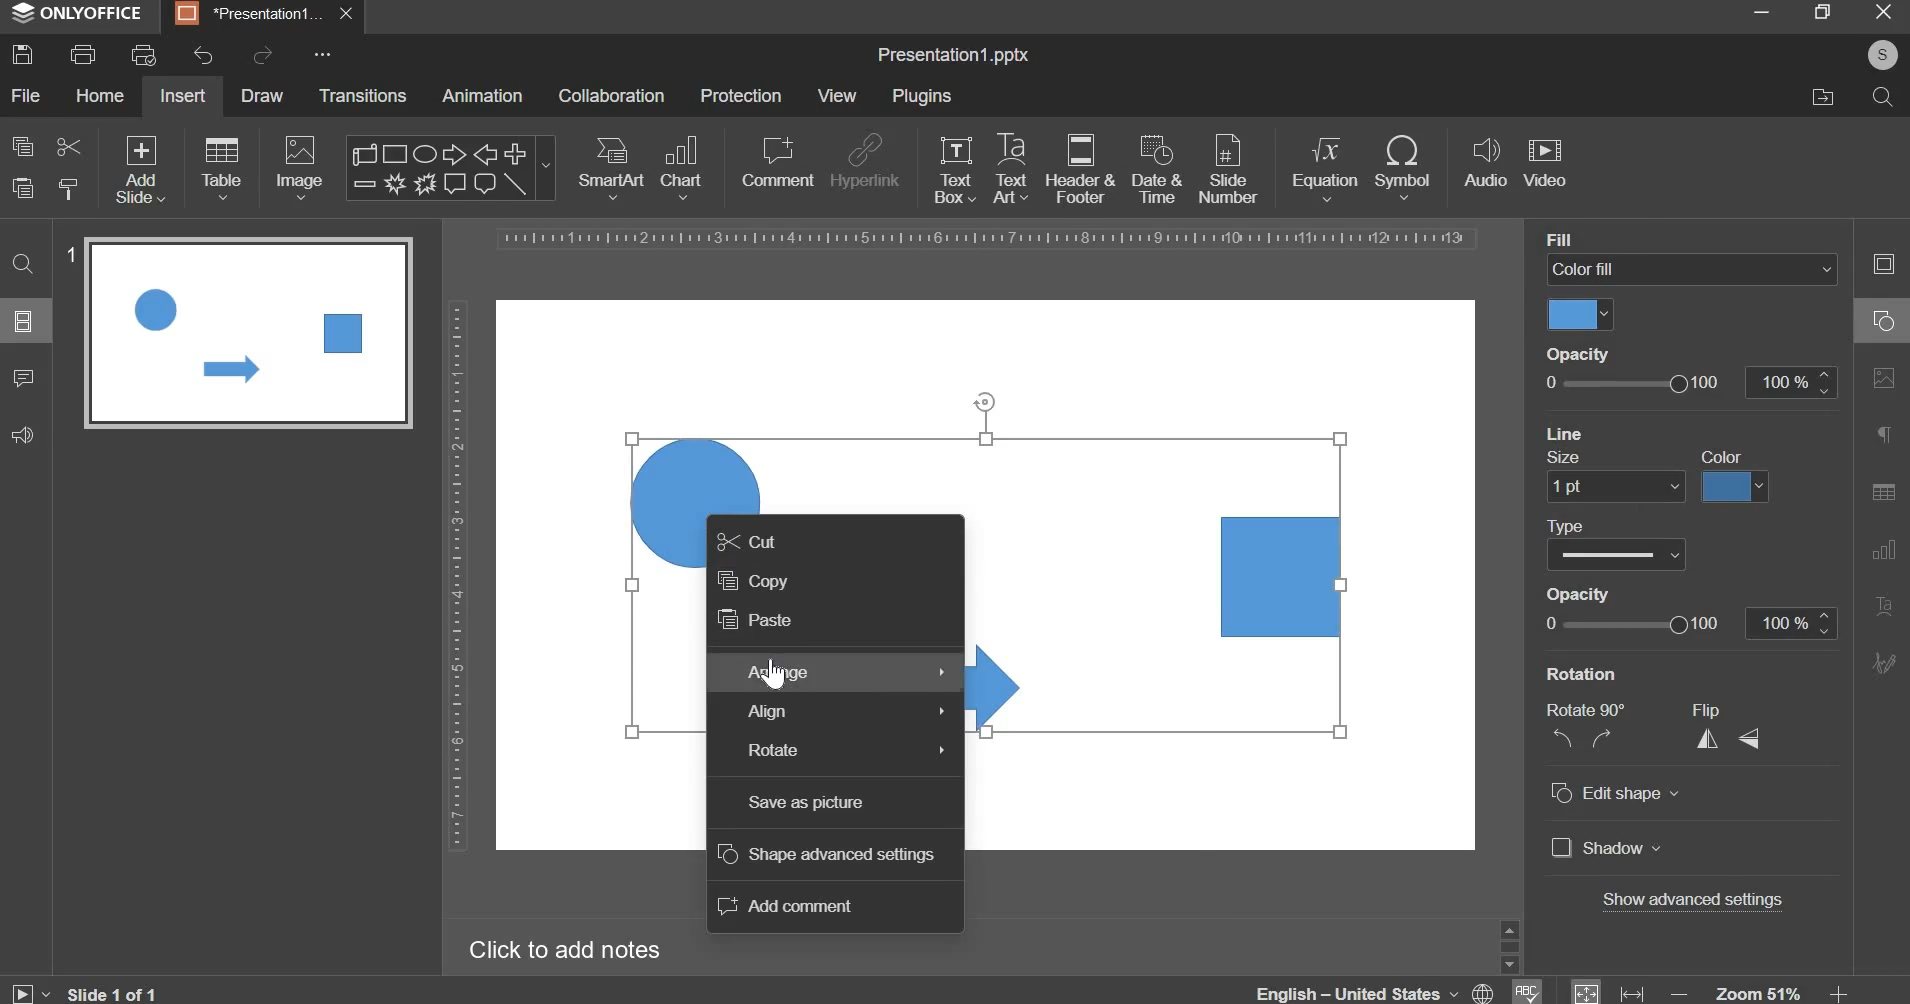  Describe the element at coordinates (1693, 270) in the screenshot. I see `background fill` at that location.